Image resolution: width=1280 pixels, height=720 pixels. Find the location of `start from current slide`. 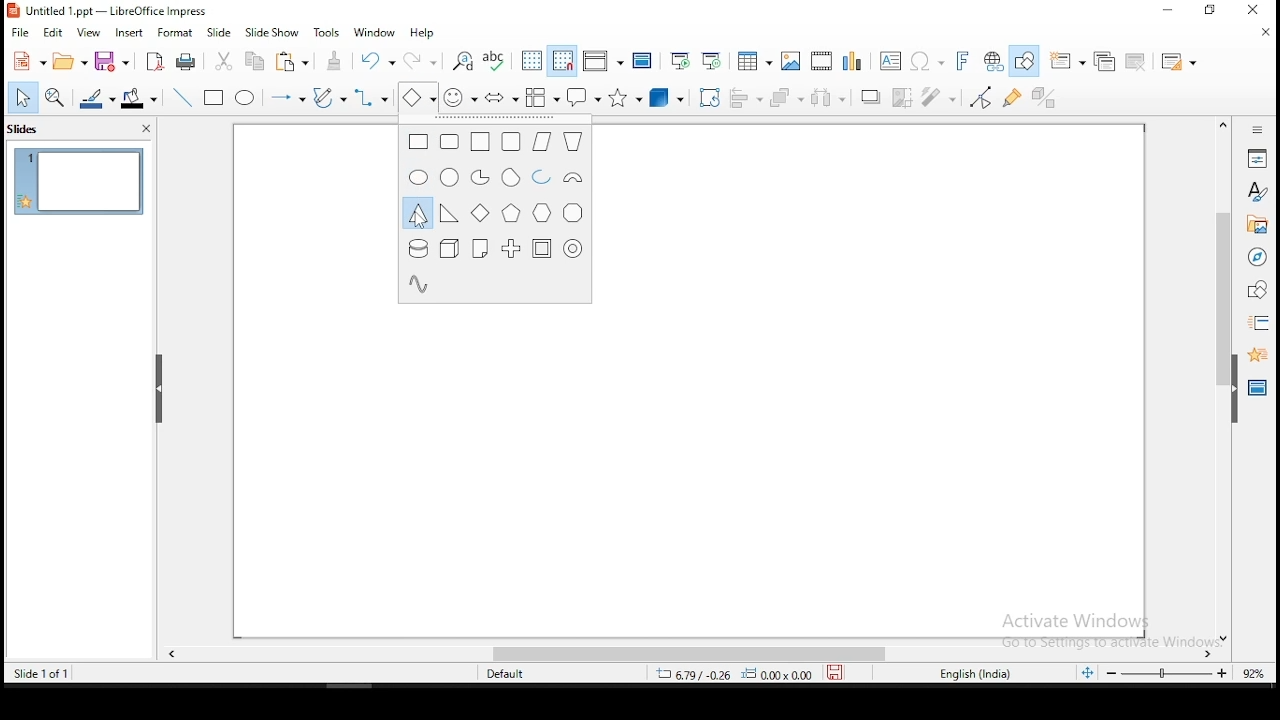

start from current slide is located at coordinates (713, 61).